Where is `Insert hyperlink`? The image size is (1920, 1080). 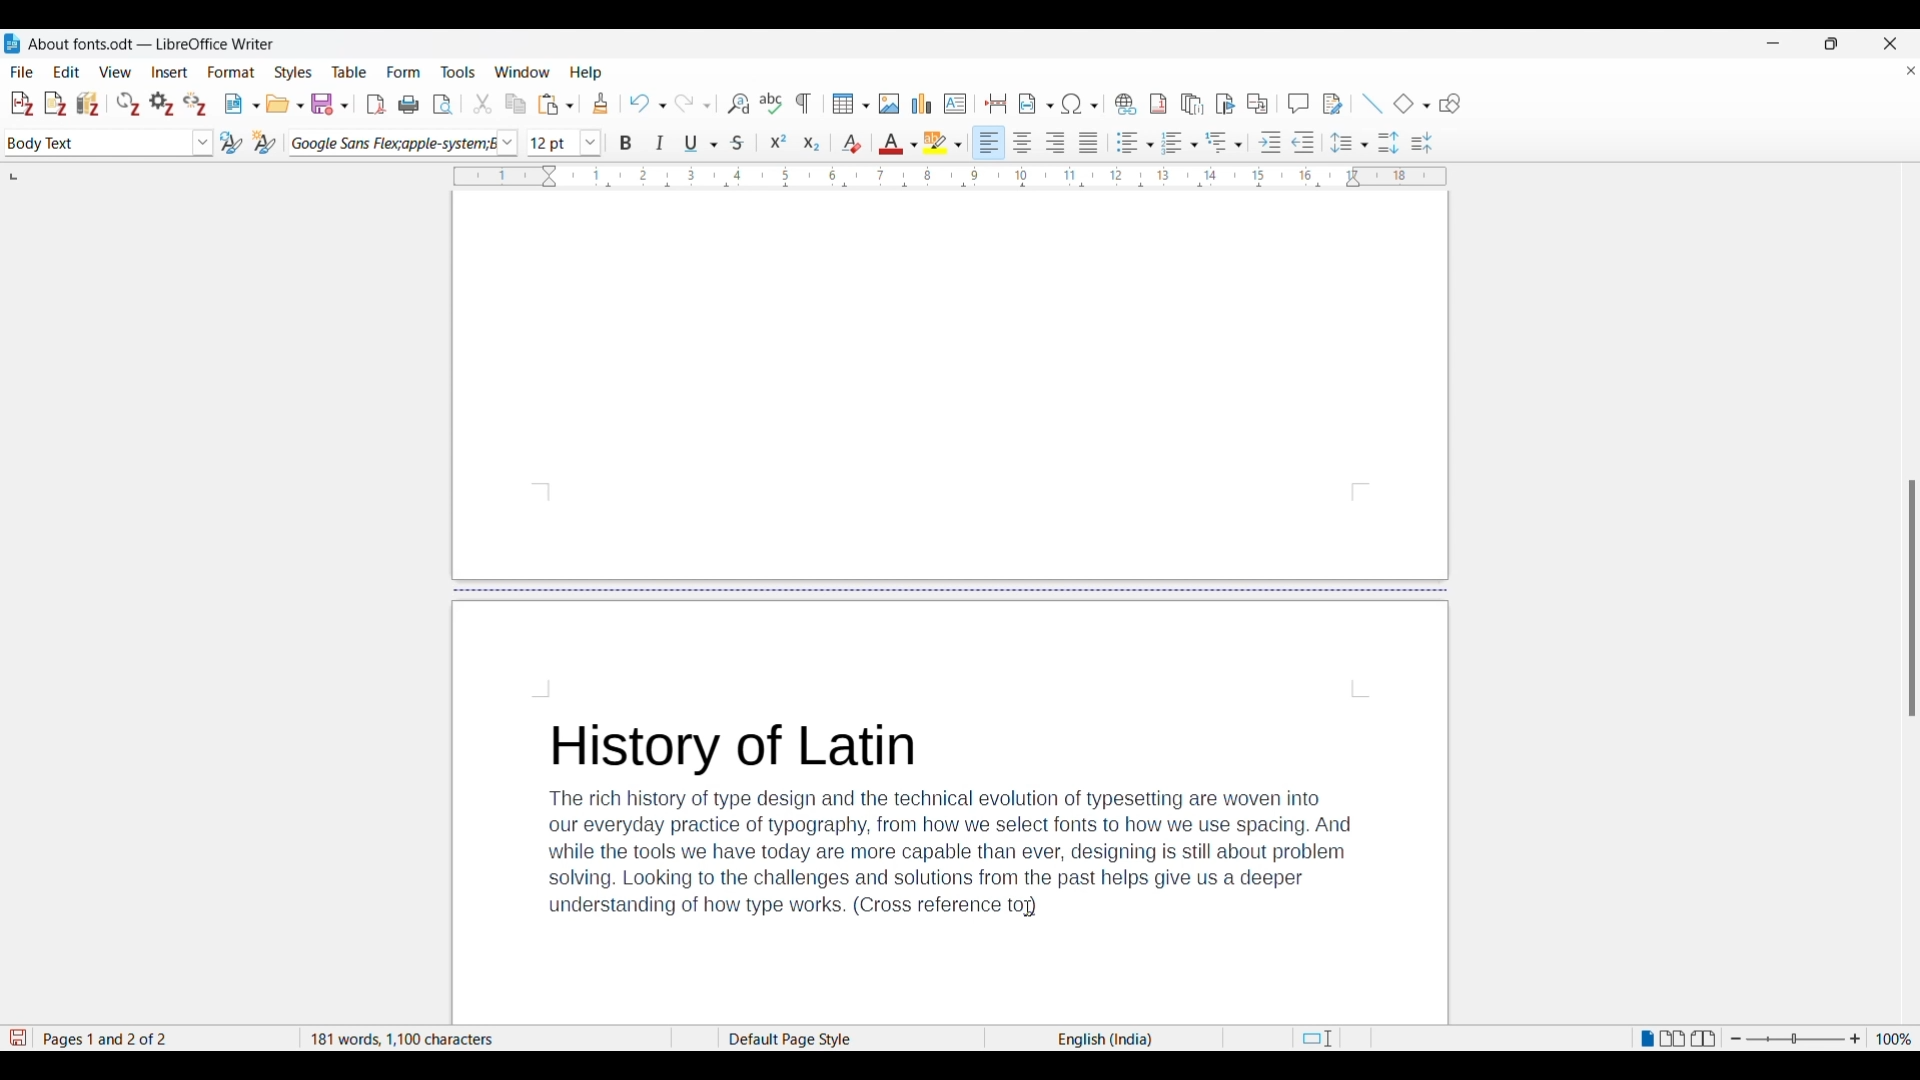 Insert hyperlink is located at coordinates (1125, 104).